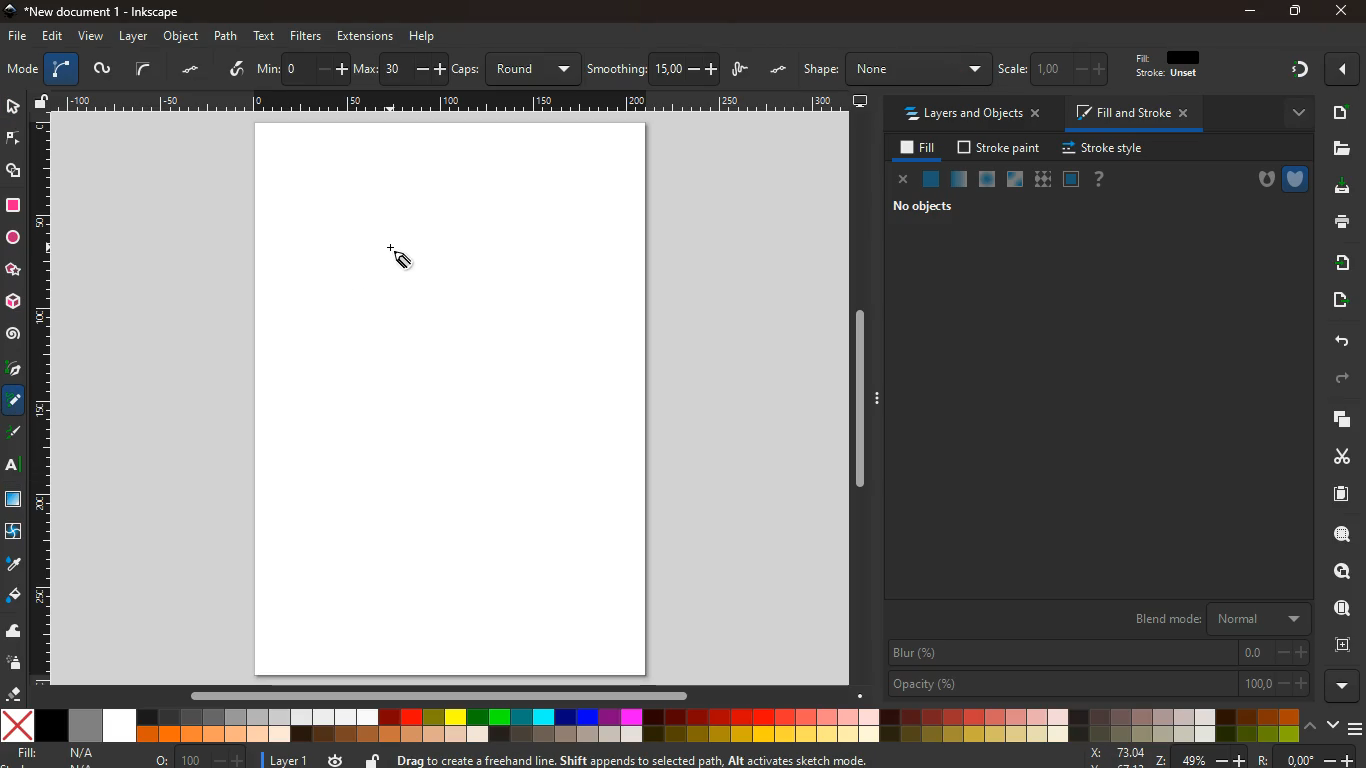 This screenshot has height=768, width=1366. What do you see at coordinates (429, 695) in the screenshot?
I see `Horizontal scroll bar` at bounding box center [429, 695].